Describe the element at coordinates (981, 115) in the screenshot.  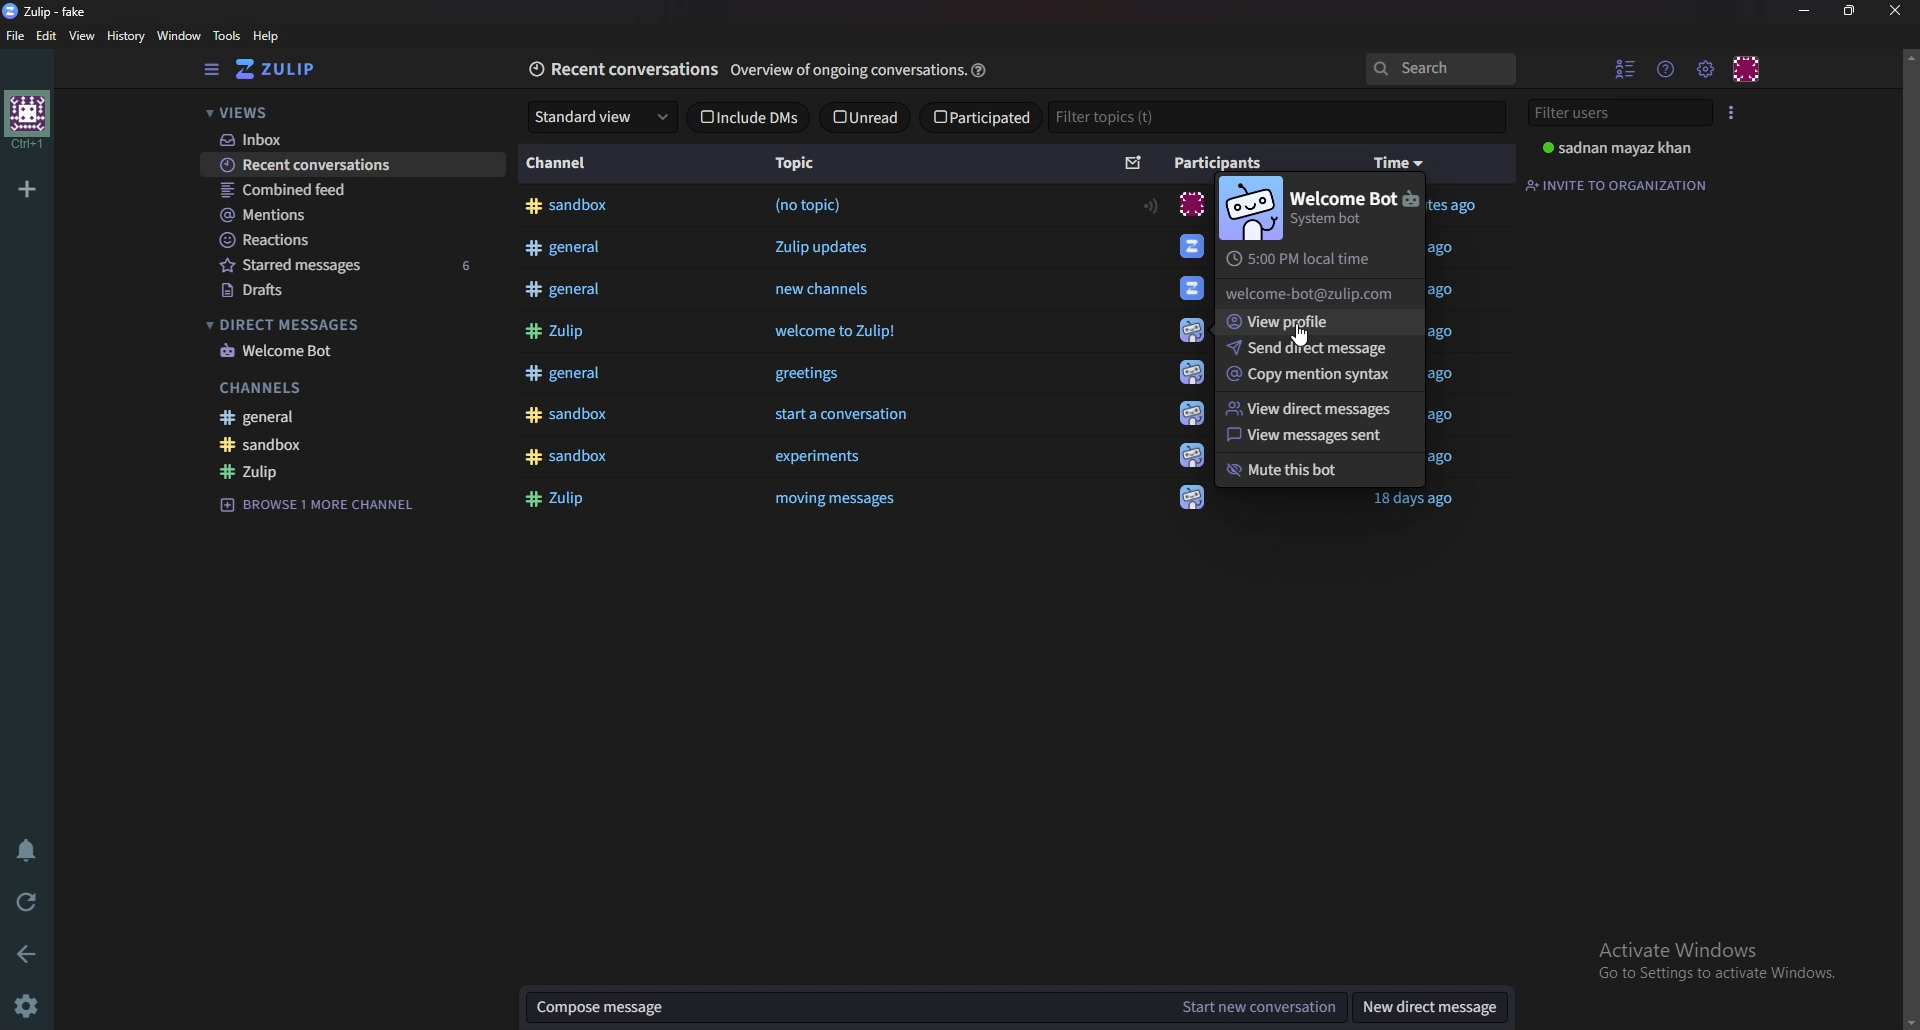
I see `Participated` at that location.